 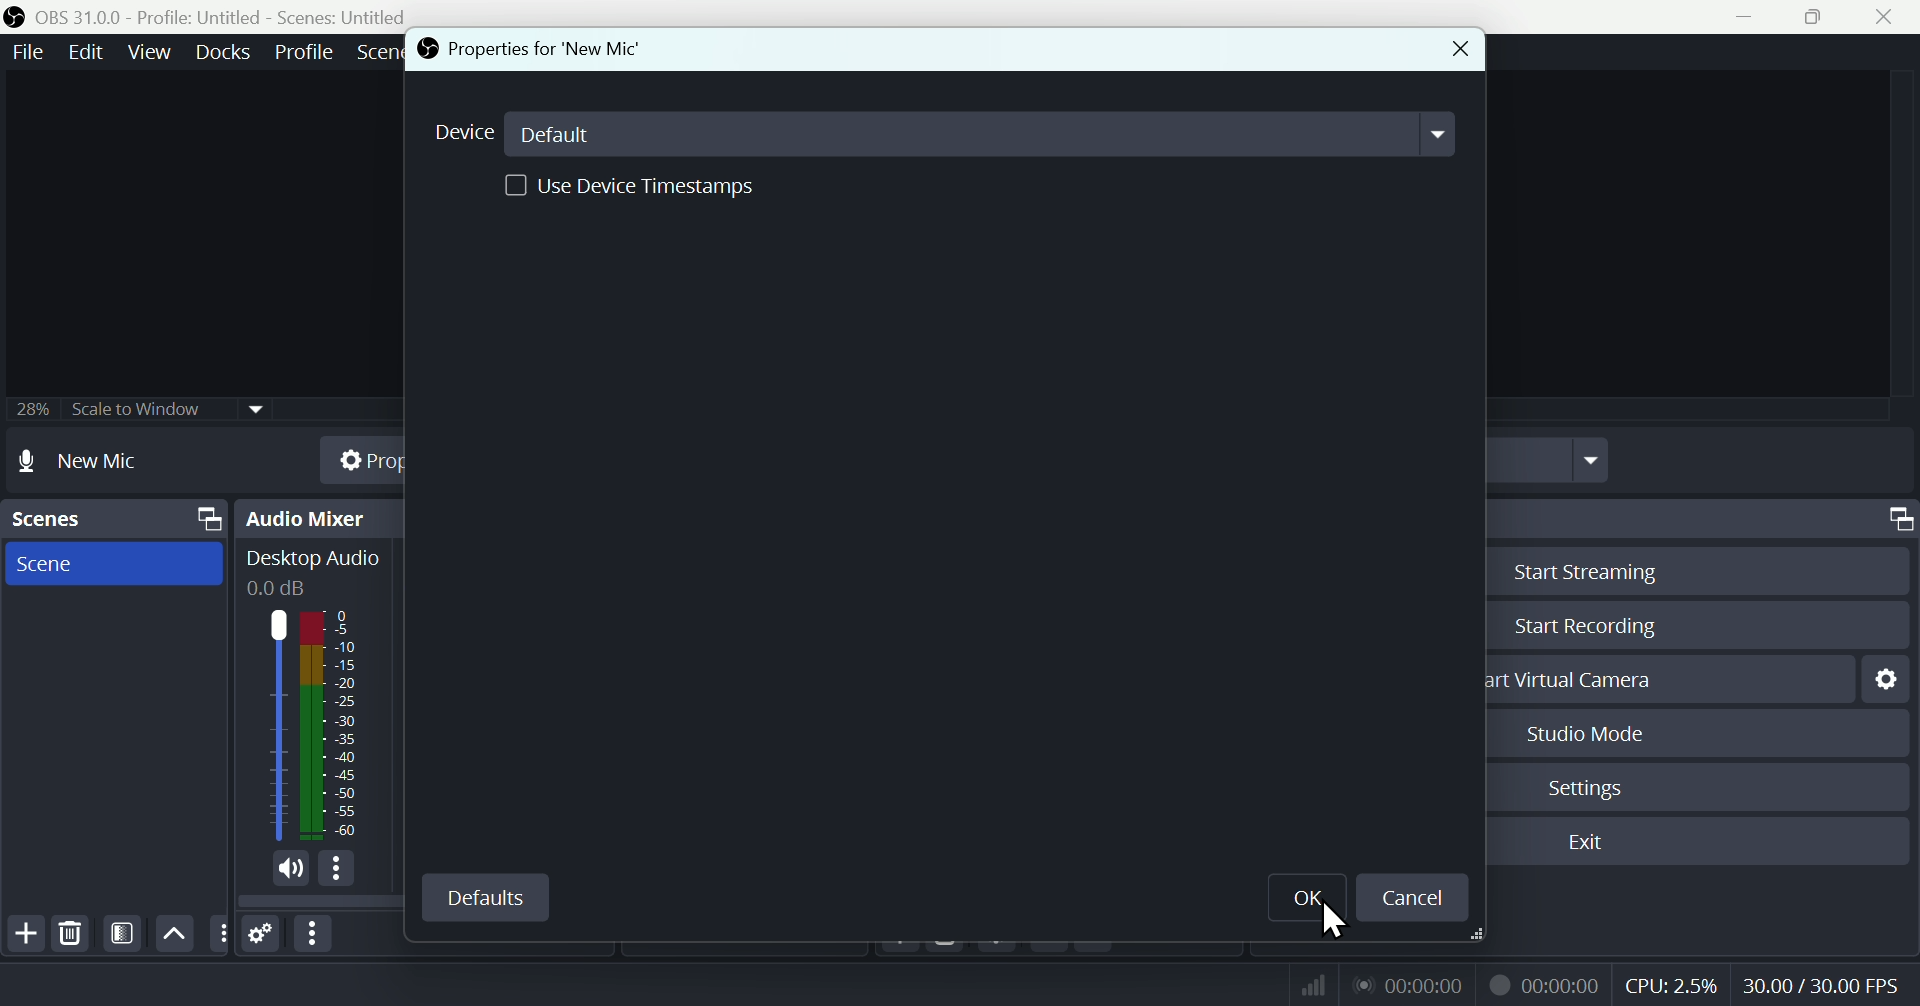 What do you see at coordinates (262, 935) in the screenshot?
I see `Settings` at bounding box center [262, 935].